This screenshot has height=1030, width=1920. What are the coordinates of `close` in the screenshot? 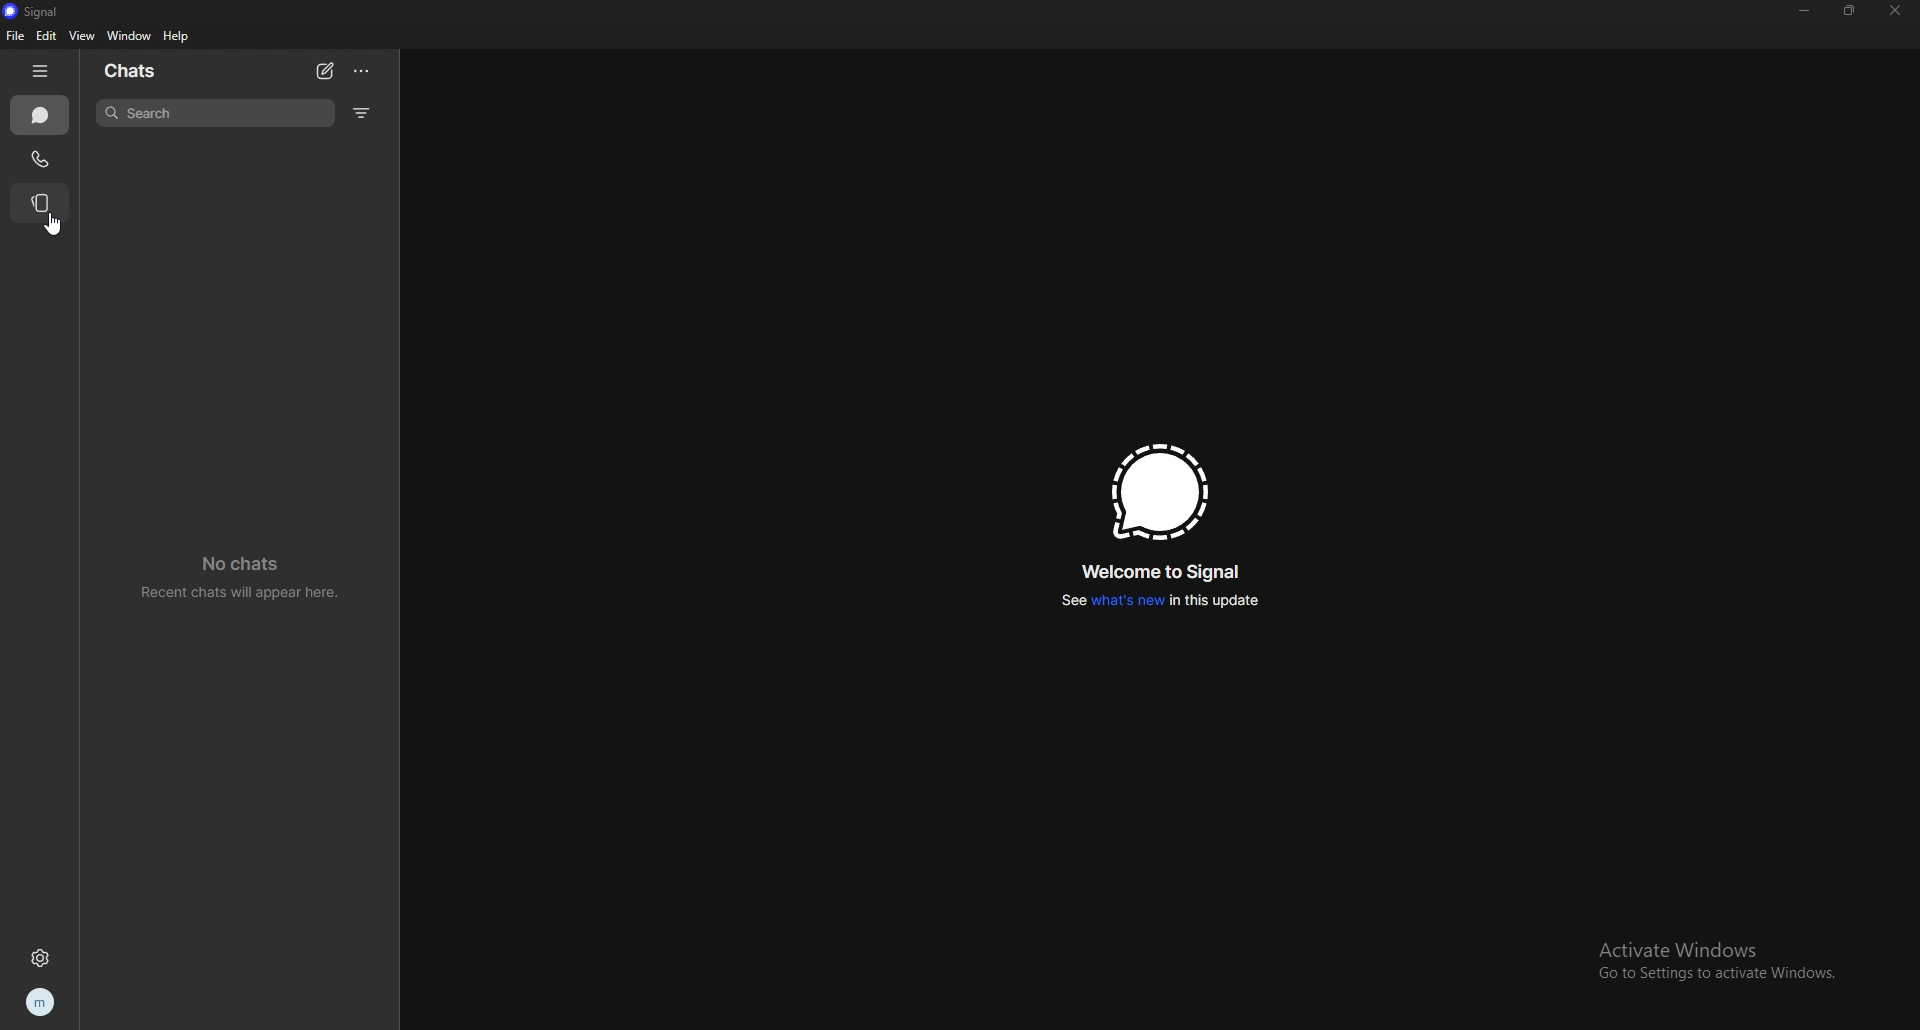 It's located at (1894, 11).